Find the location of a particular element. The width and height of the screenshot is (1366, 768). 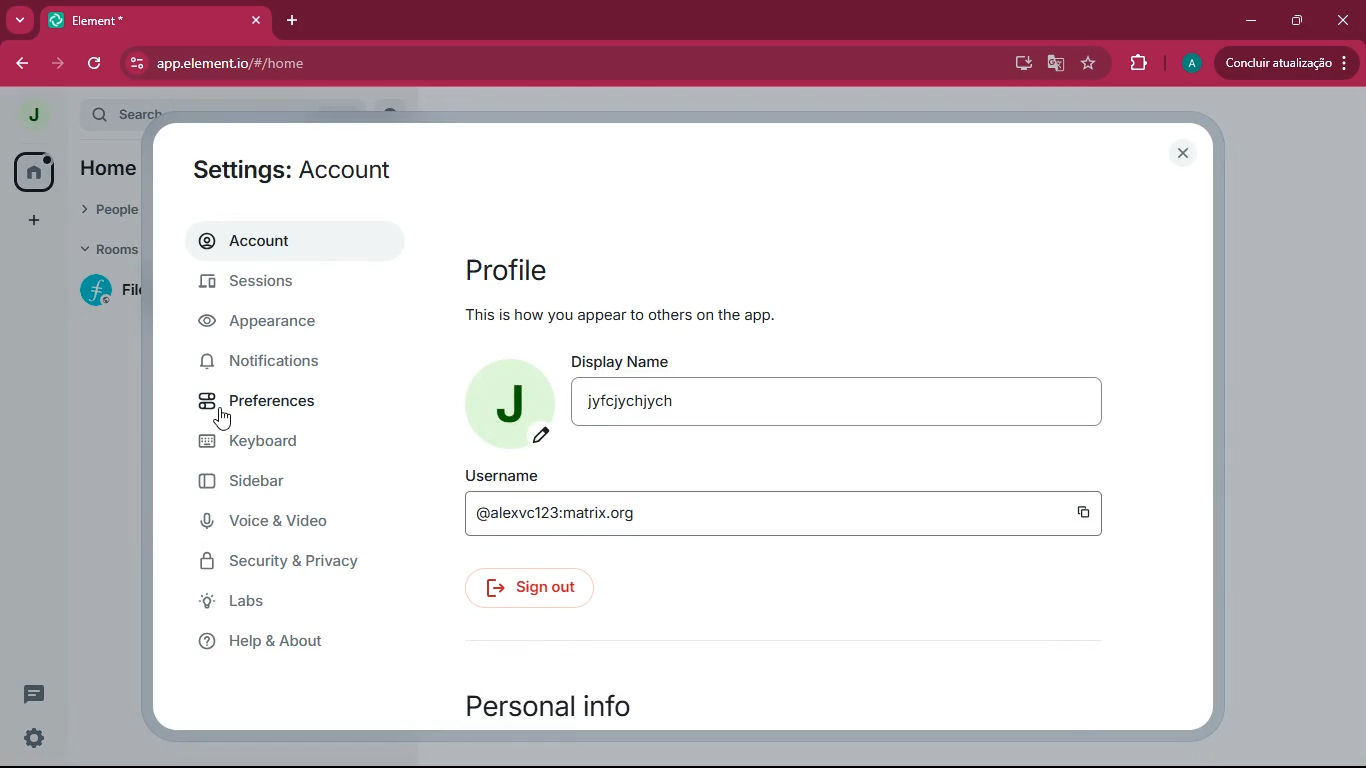

settings is located at coordinates (34, 740).